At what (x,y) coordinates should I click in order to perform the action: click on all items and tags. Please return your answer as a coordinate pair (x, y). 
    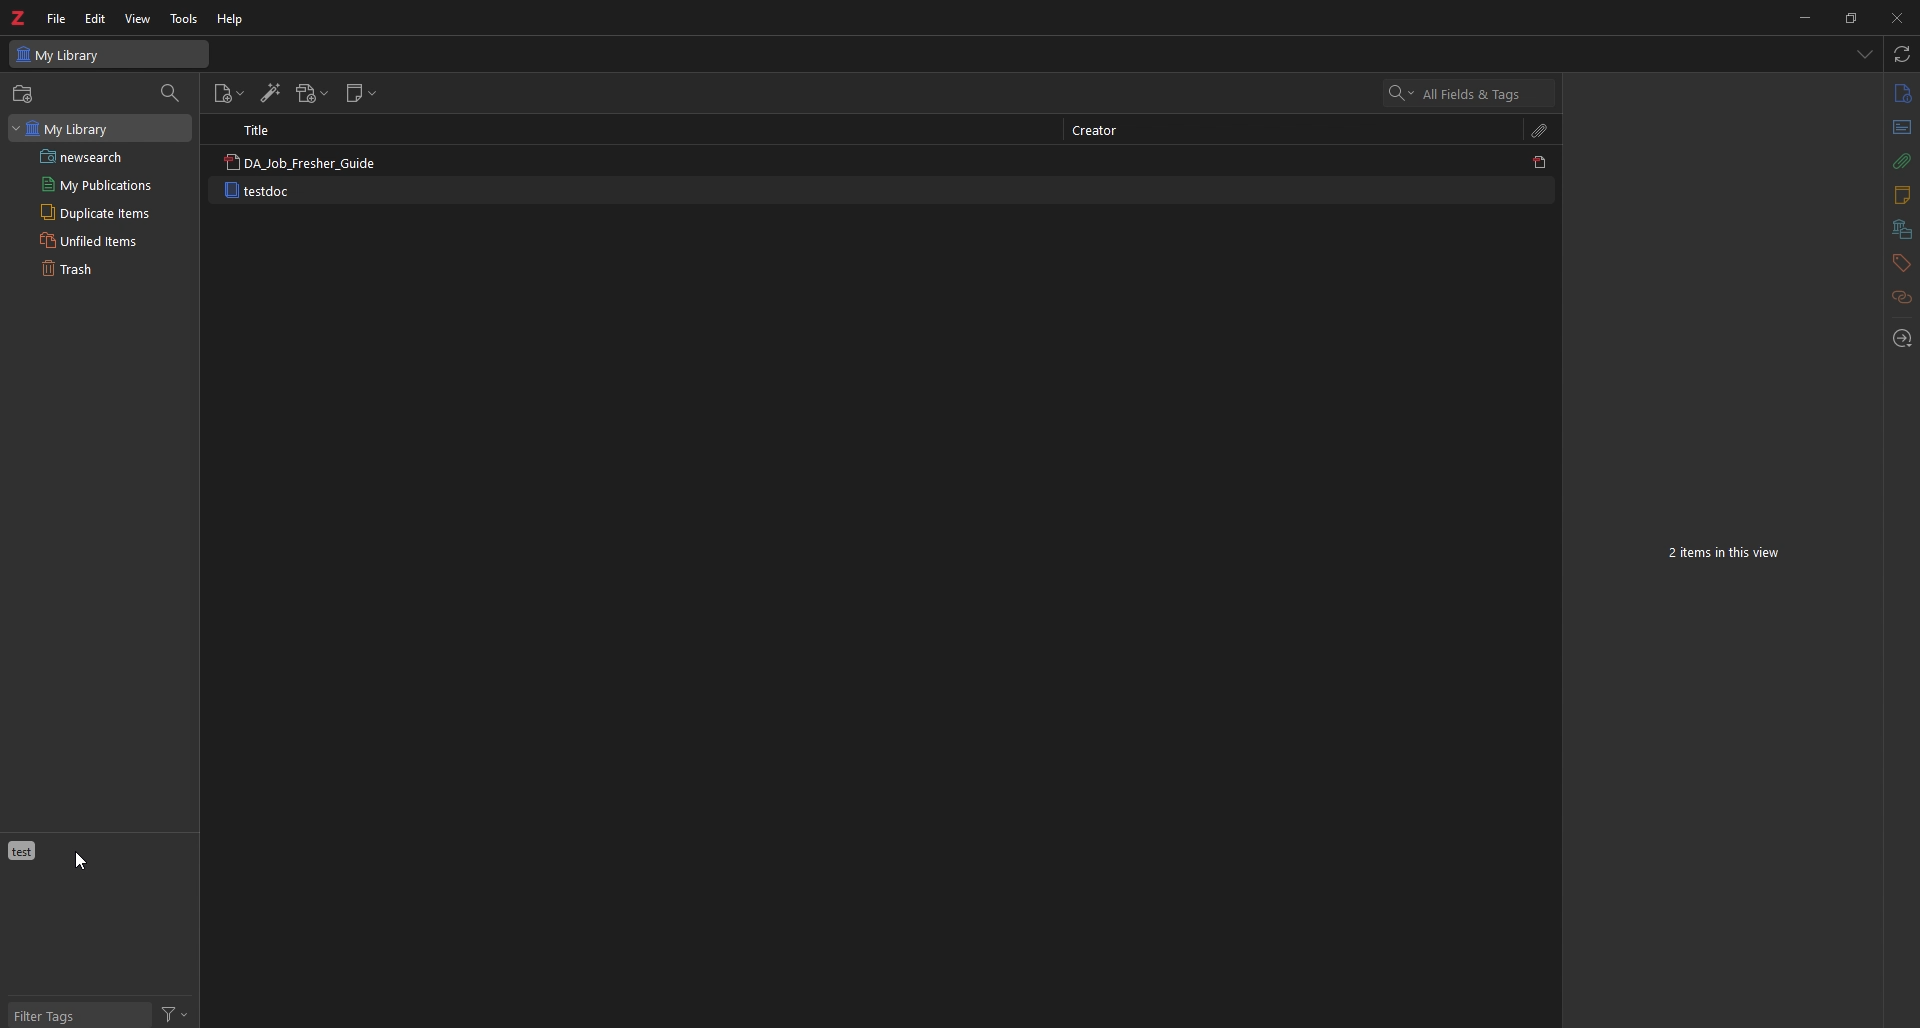
    Looking at the image, I should click on (1470, 93).